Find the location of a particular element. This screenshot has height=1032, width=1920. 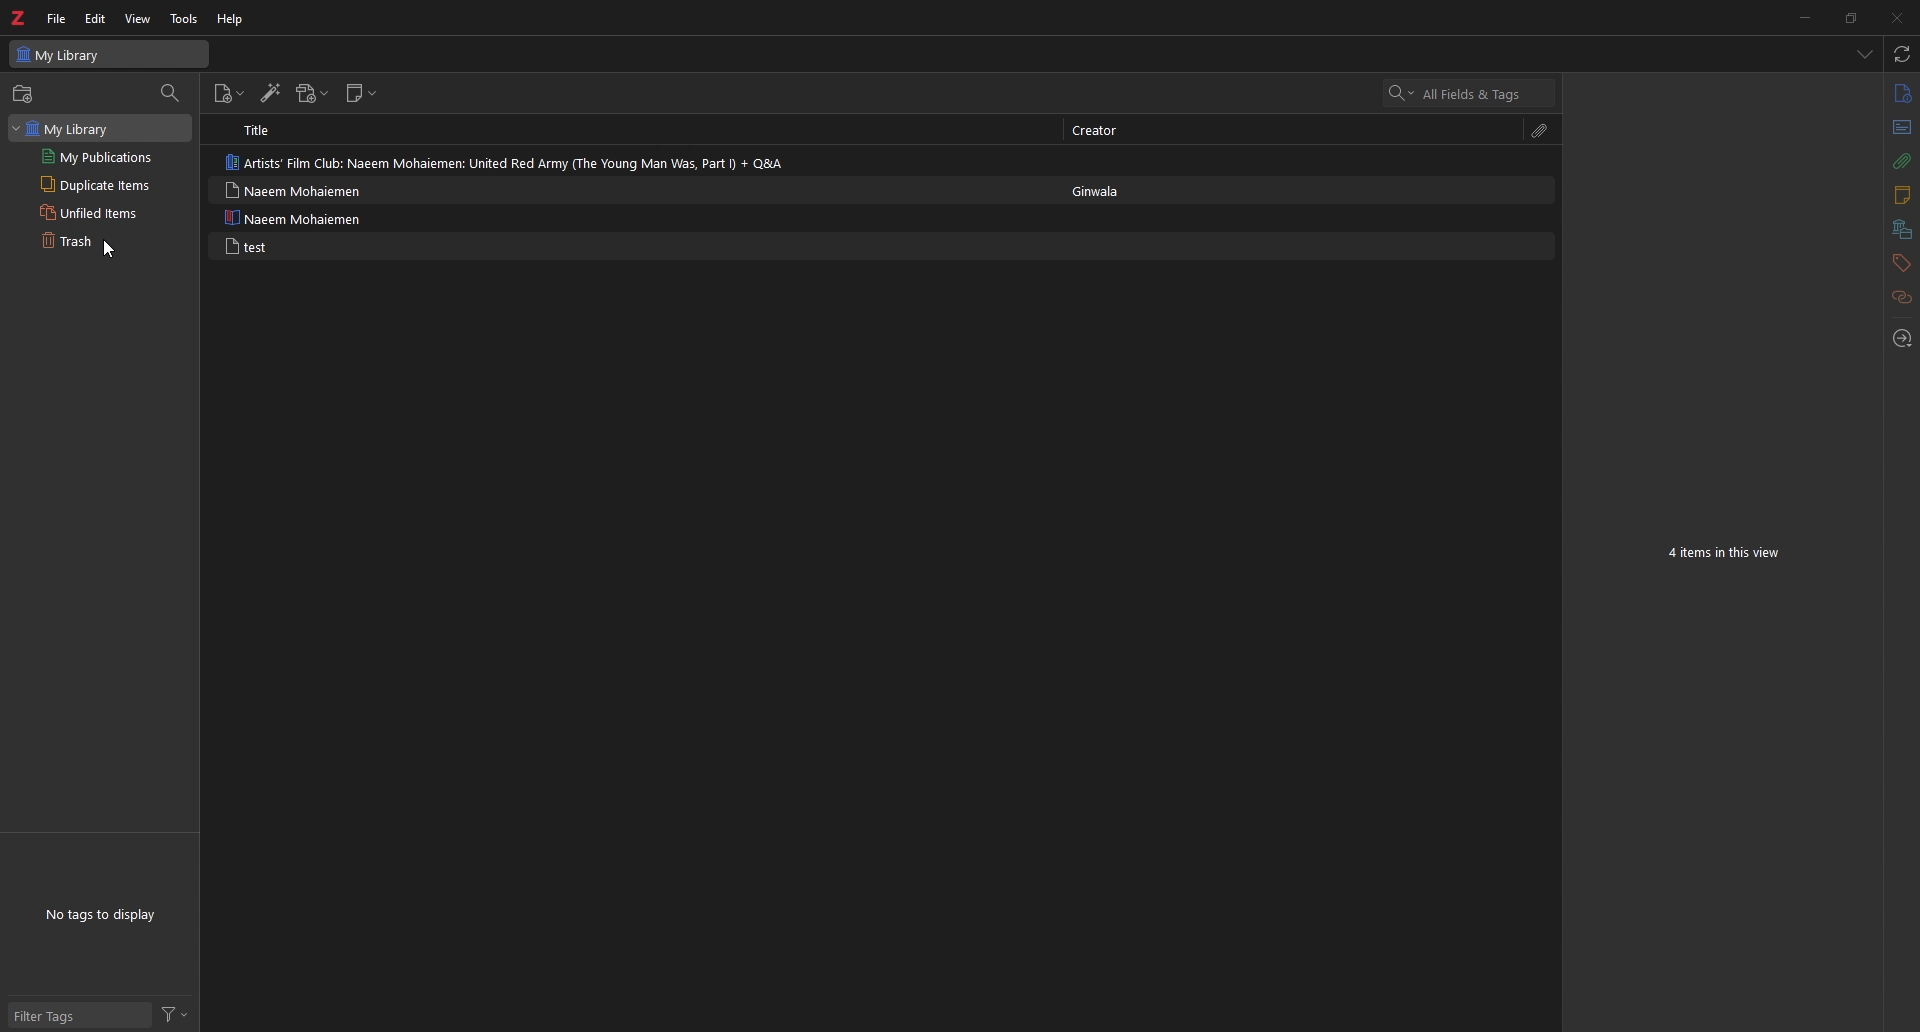

note is located at coordinates (305, 245).